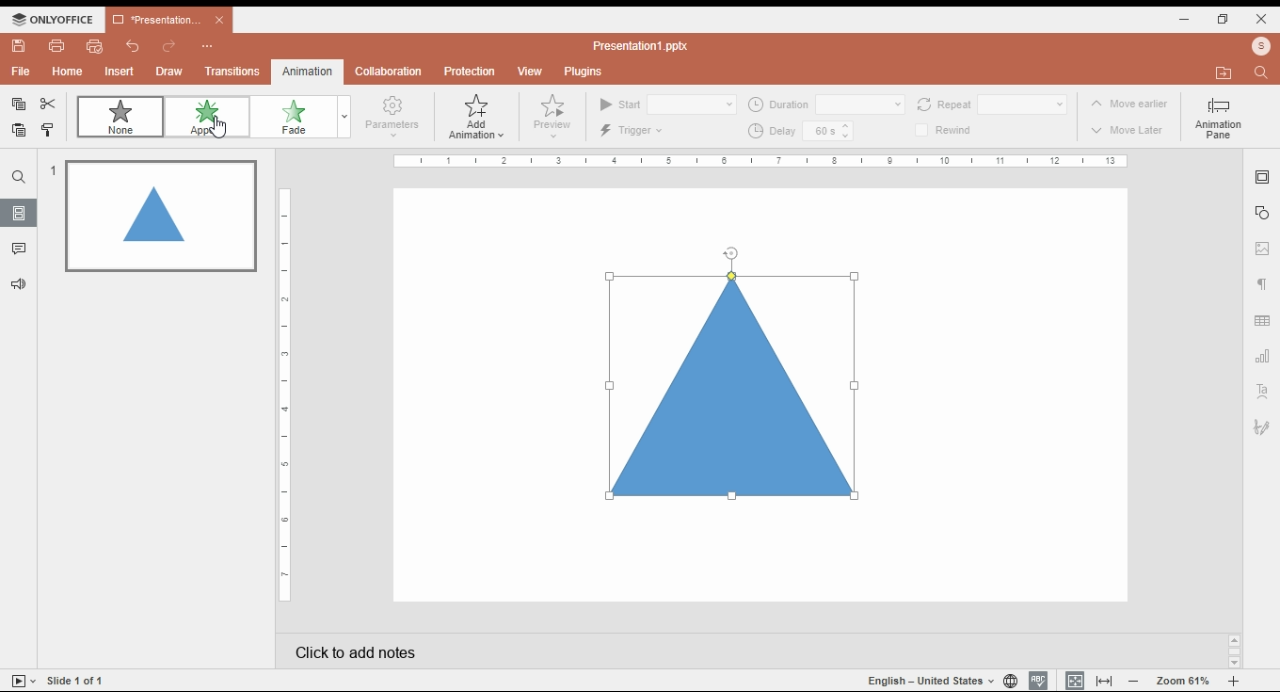 The height and width of the screenshot is (692, 1280). Describe the element at coordinates (531, 72) in the screenshot. I see `view` at that location.